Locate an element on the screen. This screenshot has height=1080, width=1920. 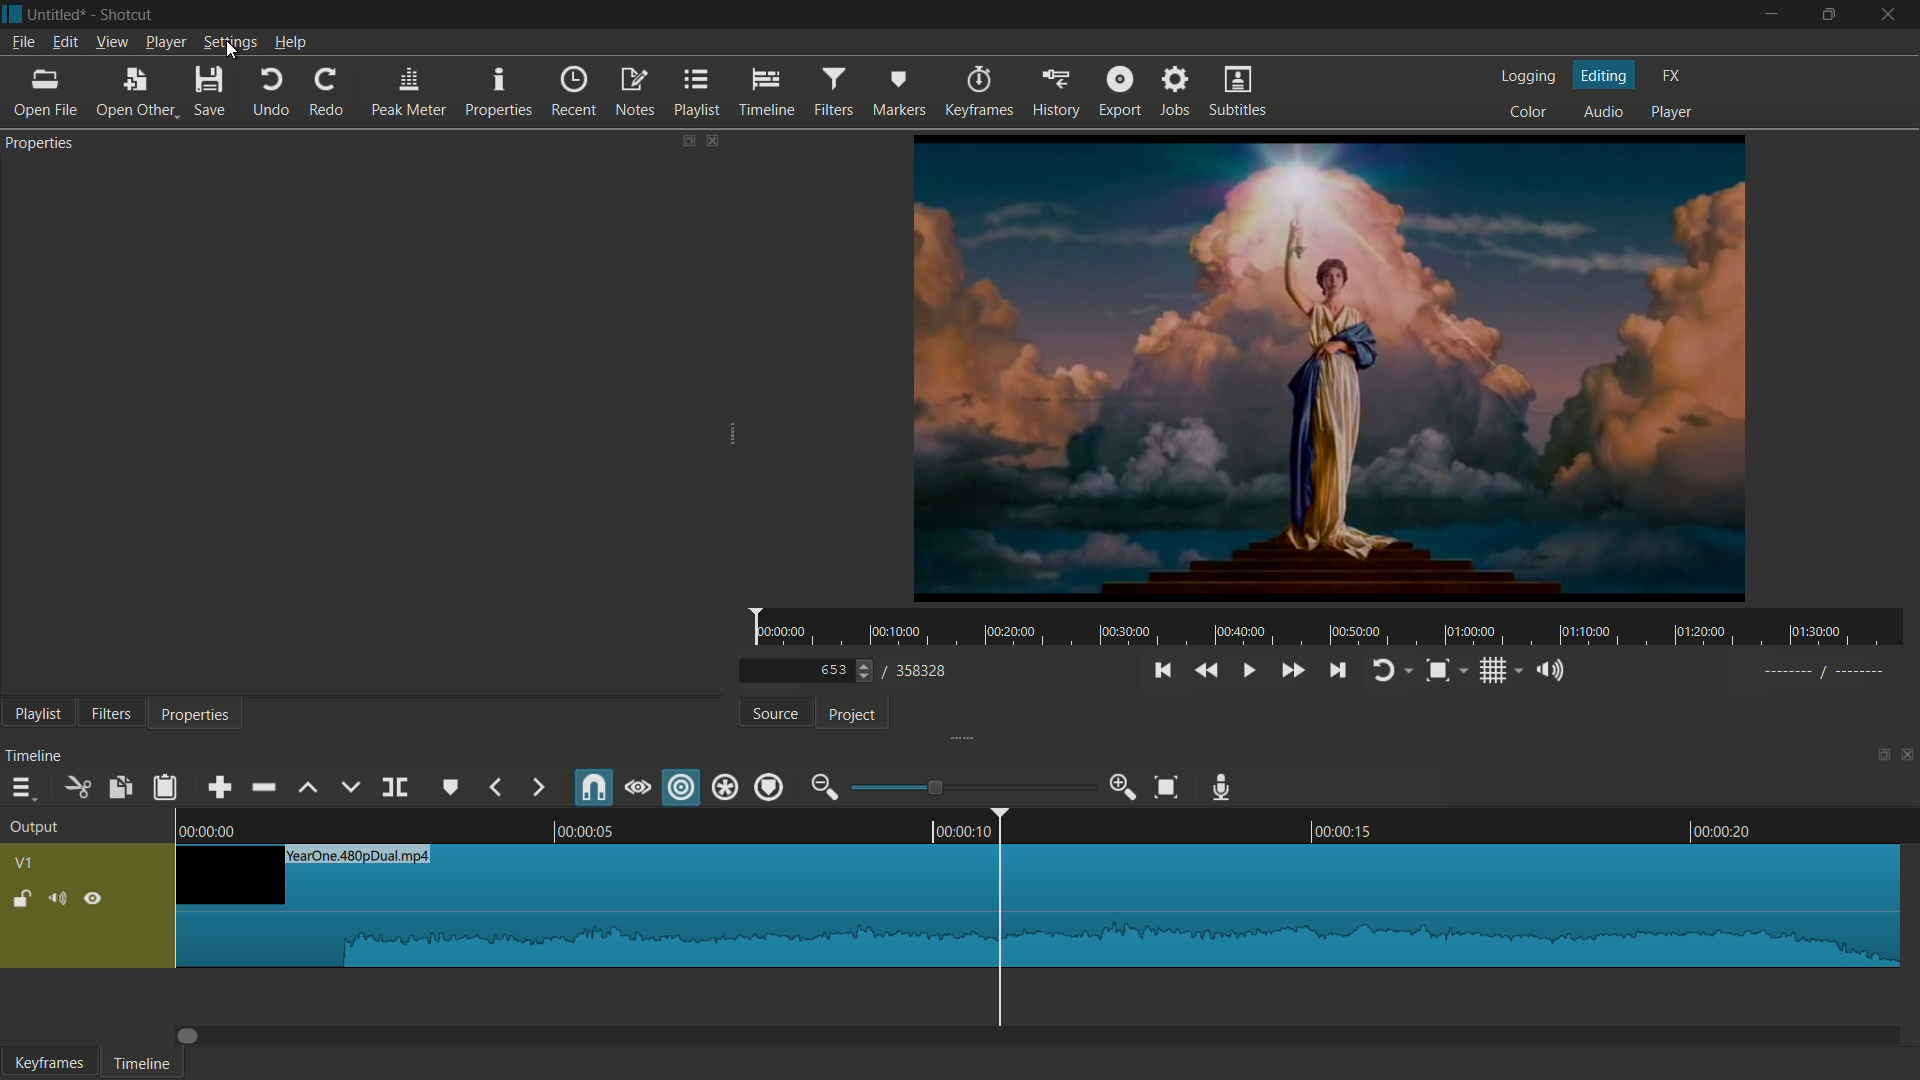
close properties is located at coordinates (712, 140).